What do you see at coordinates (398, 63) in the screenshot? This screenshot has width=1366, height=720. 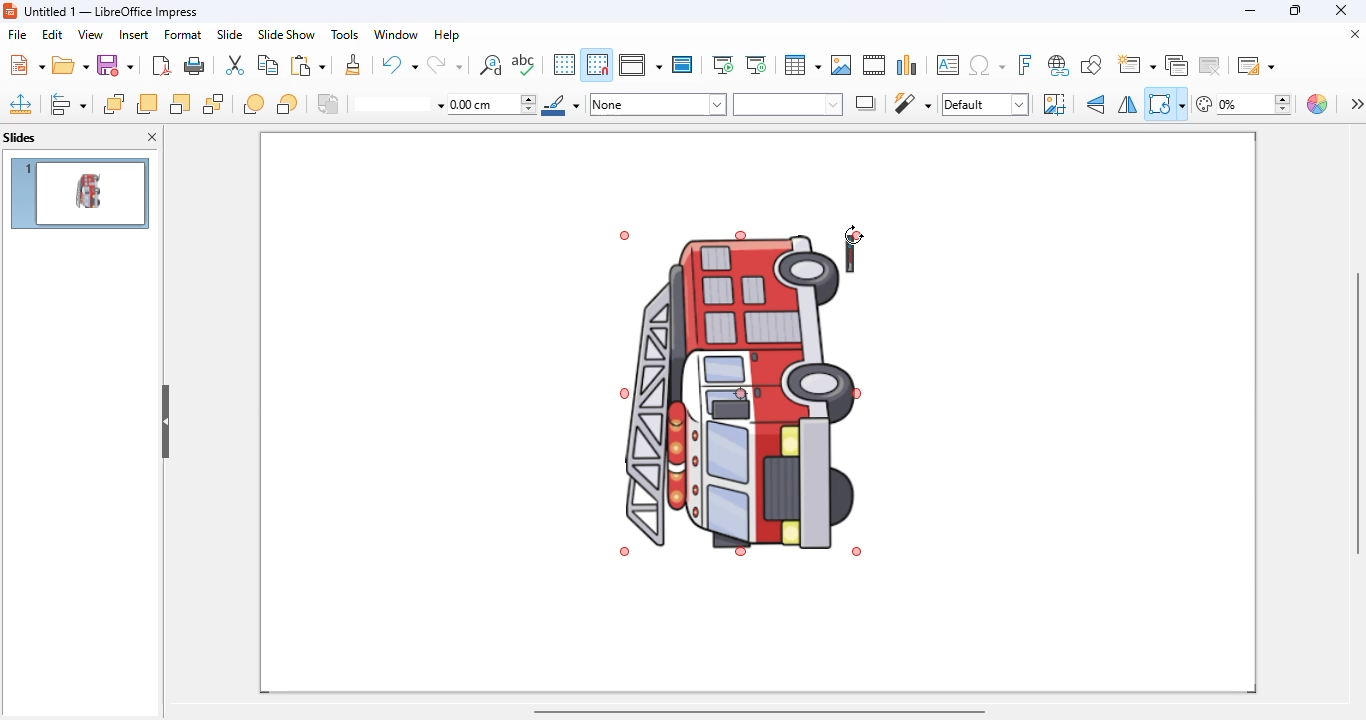 I see `undo` at bounding box center [398, 63].